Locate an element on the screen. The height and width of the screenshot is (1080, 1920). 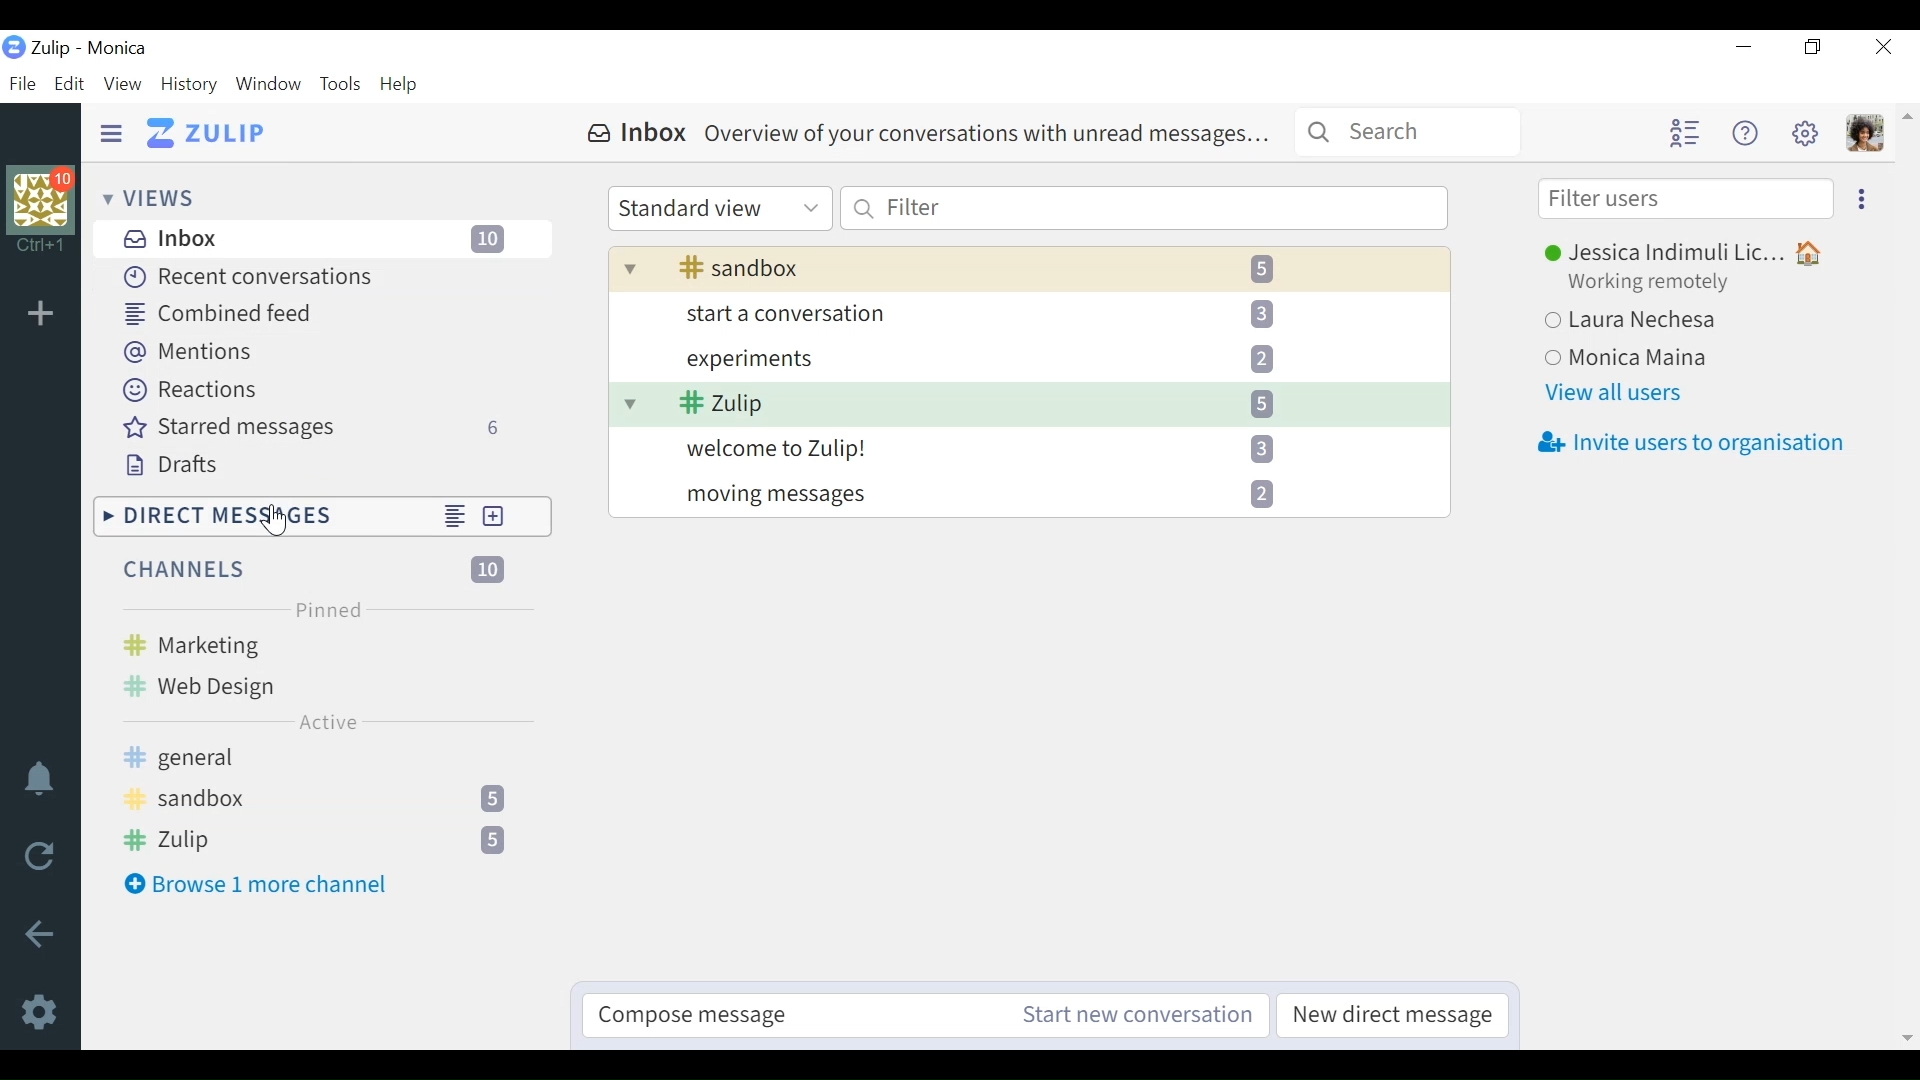
Channel is located at coordinates (325, 803).